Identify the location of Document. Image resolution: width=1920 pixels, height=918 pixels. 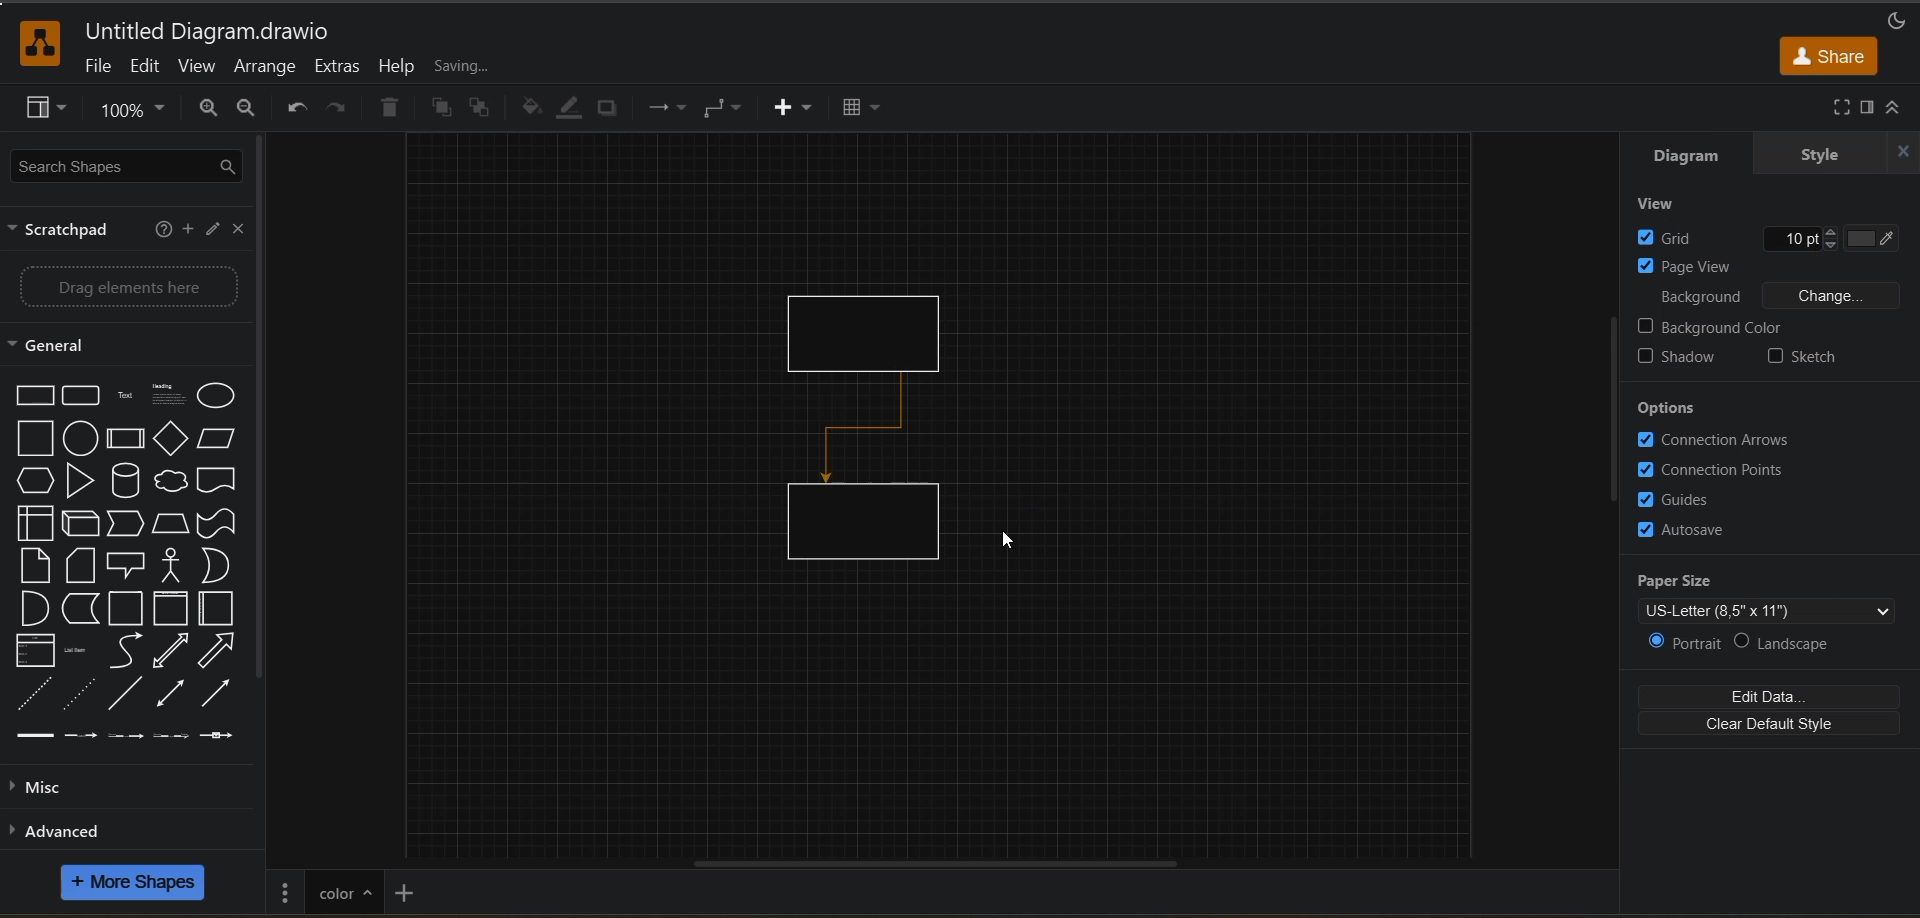
(219, 479).